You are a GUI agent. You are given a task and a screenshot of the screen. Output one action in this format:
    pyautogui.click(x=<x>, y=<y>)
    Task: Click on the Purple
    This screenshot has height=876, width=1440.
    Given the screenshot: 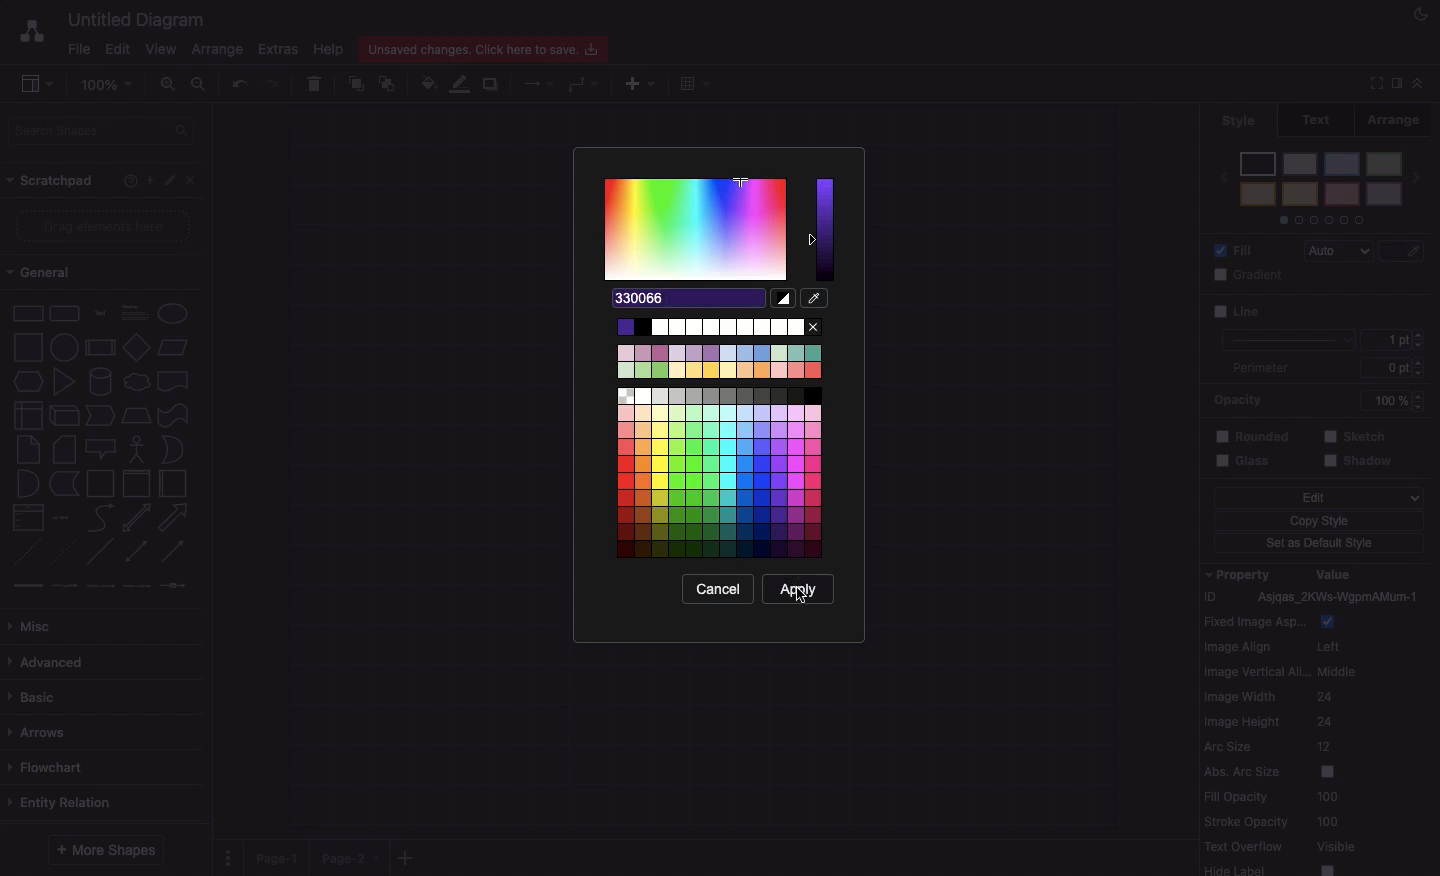 What is the action you would take?
    pyautogui.click(x=823, y=230)
    